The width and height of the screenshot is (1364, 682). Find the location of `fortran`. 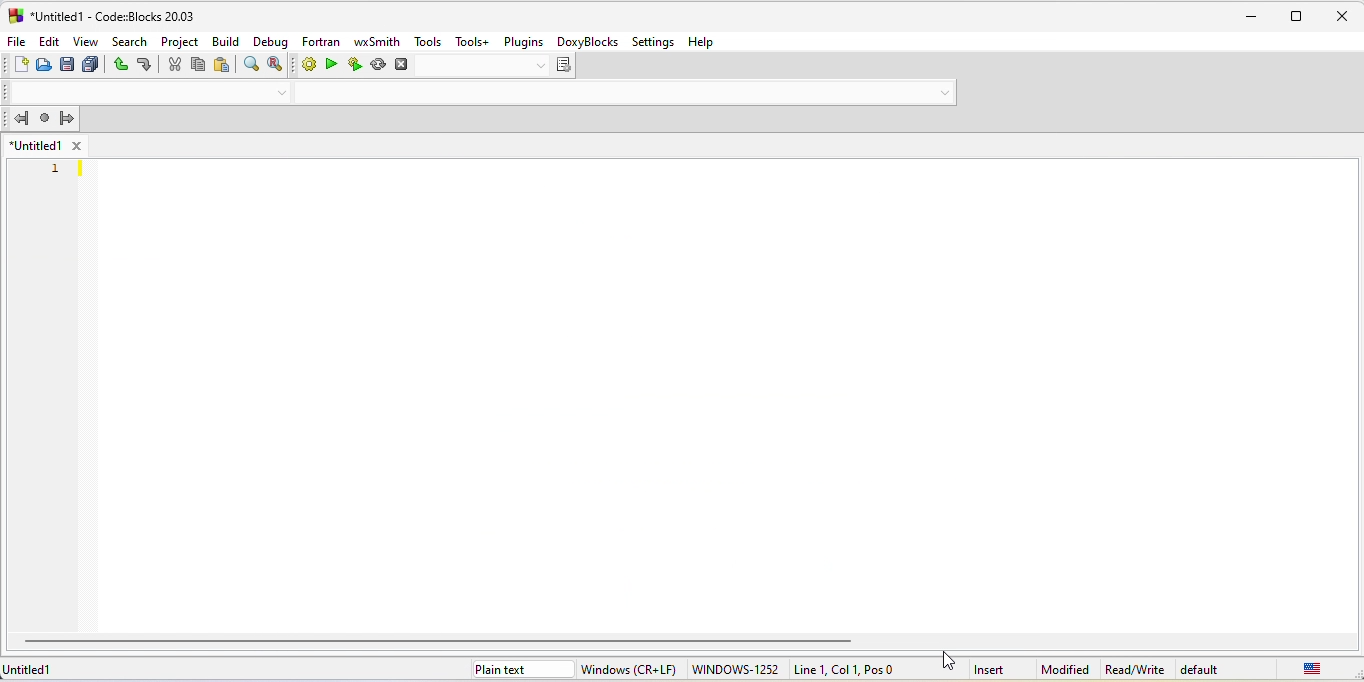

fortran is located at coordinates (319, 42).